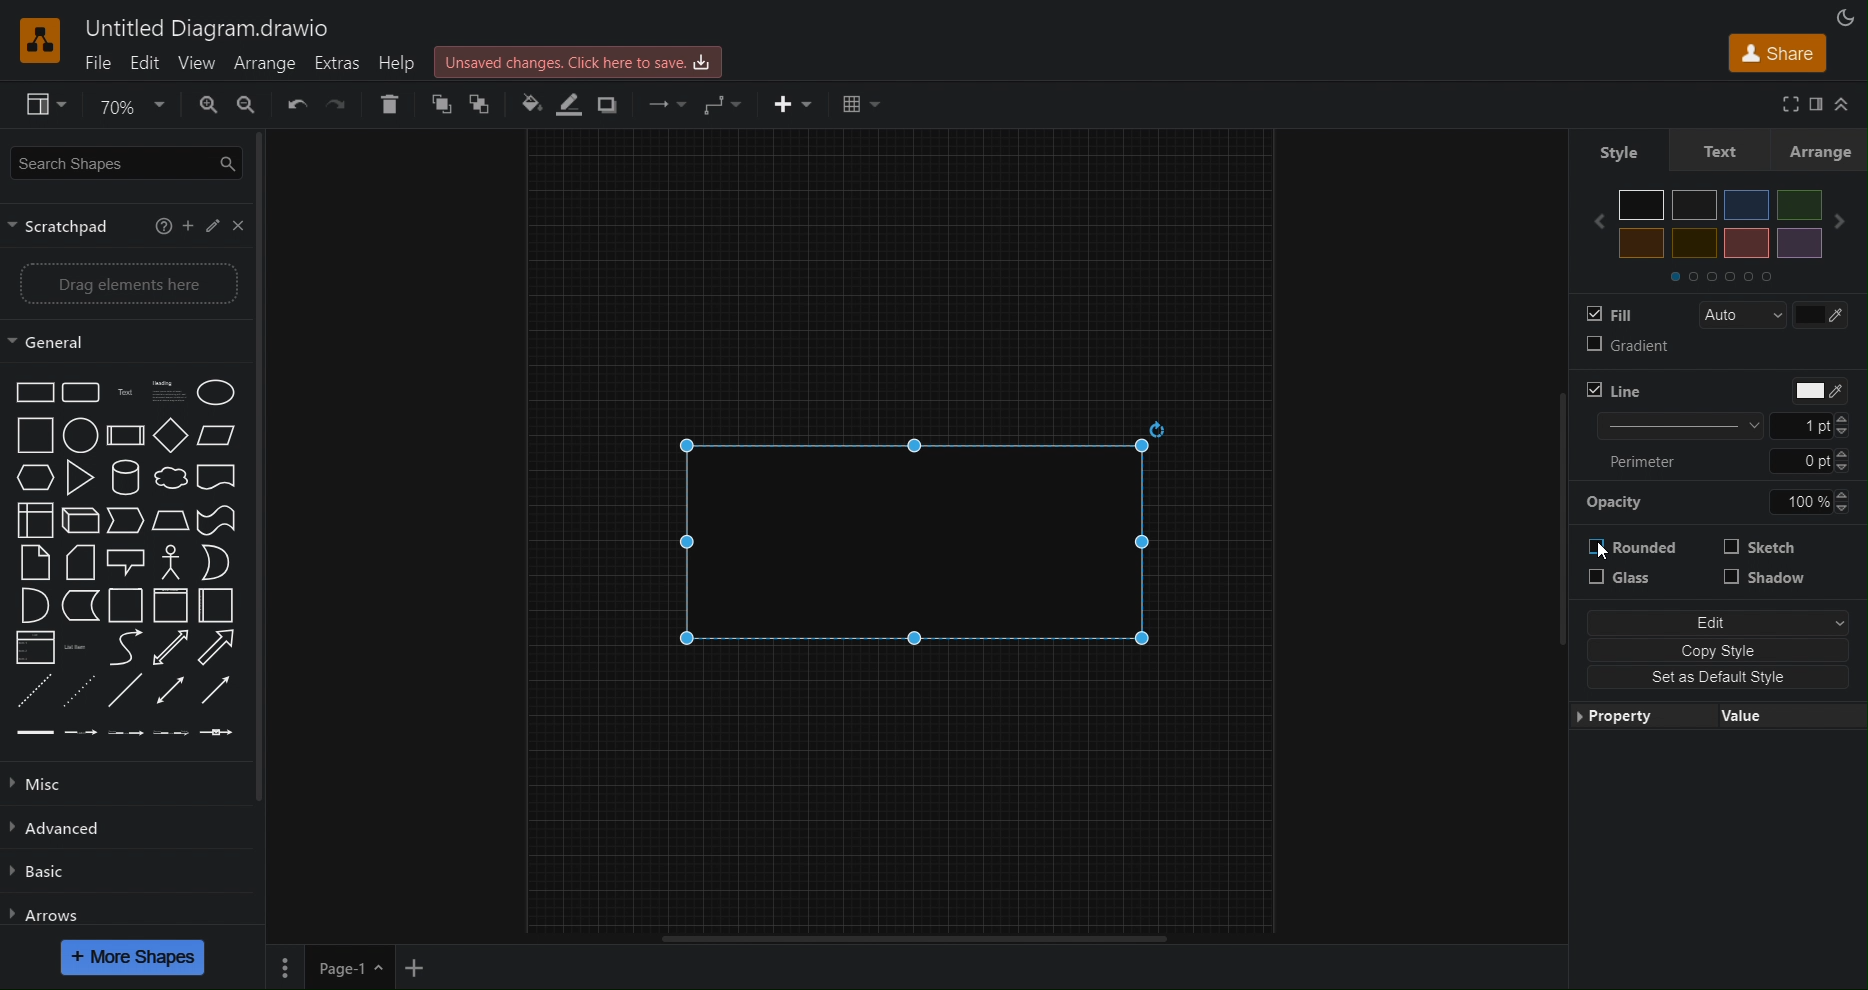 This screenshot has height=990, width=1868. Describe the element at coordinates (403, 64) in the screenshot. I see `Help` at that location.